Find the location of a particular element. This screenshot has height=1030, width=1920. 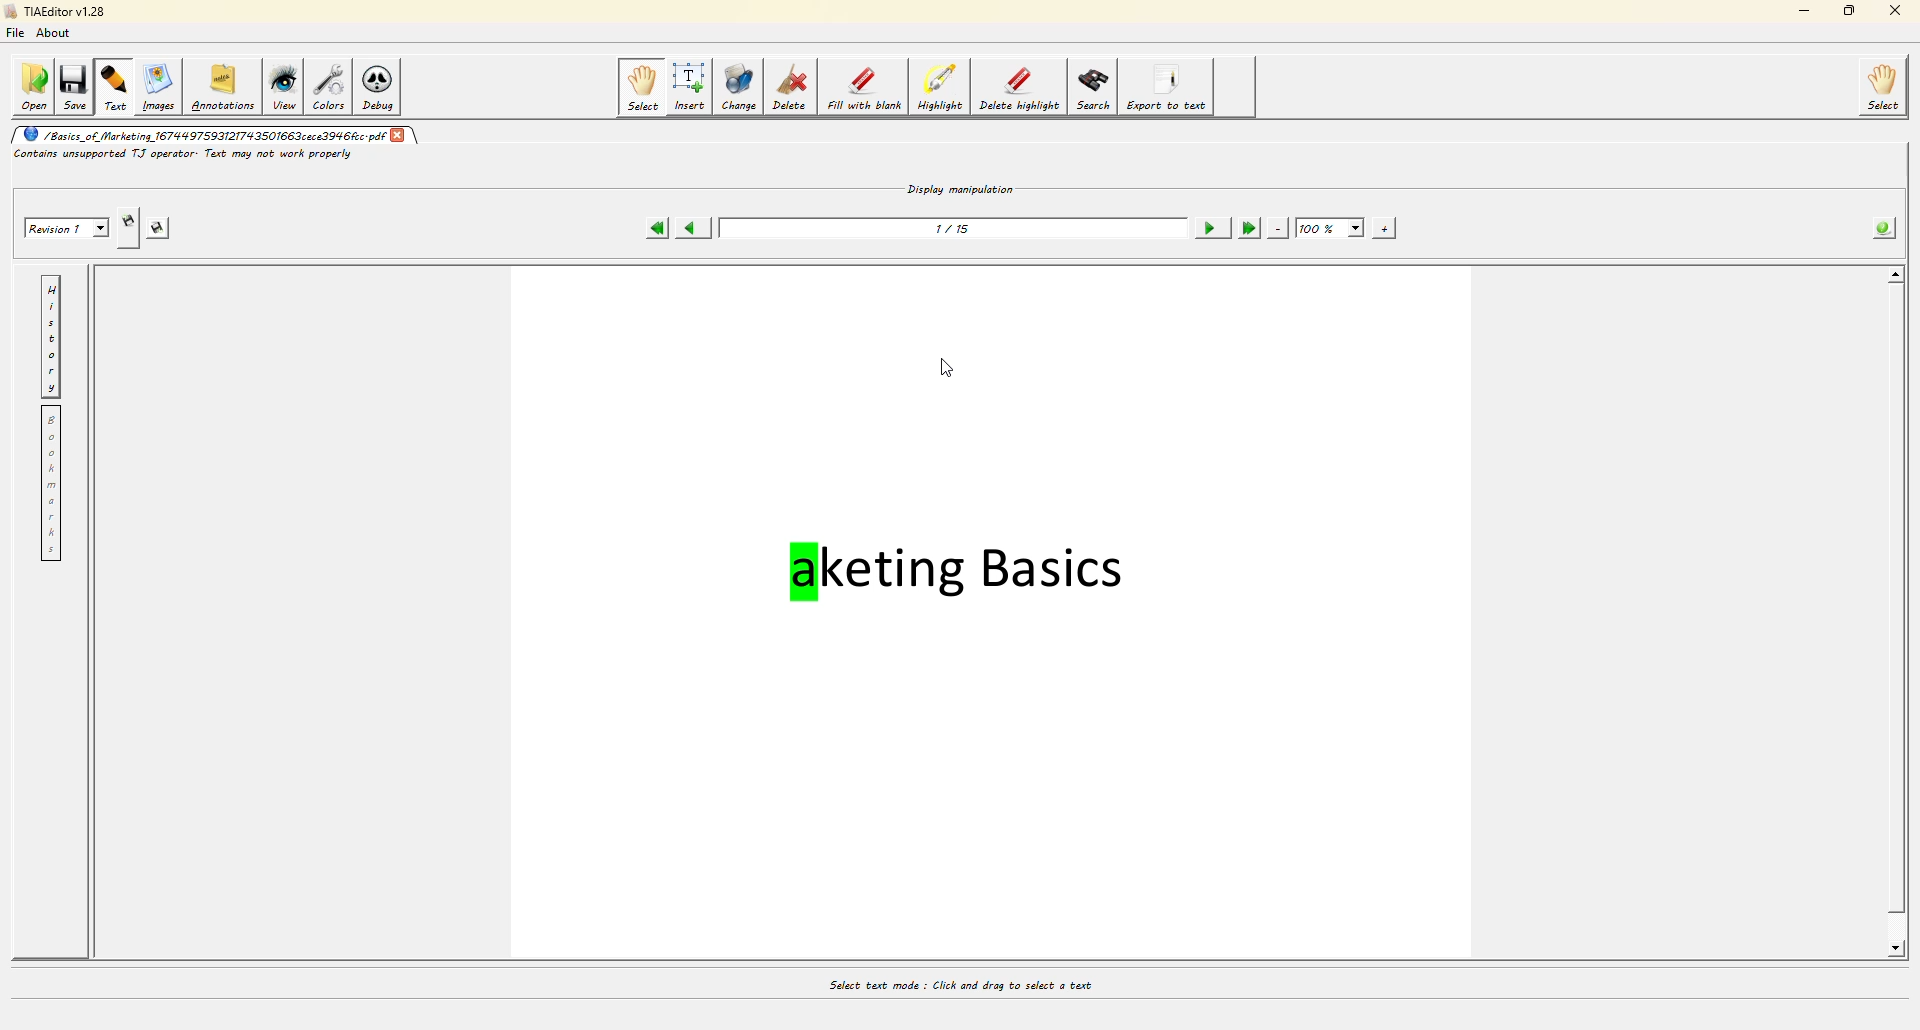

about is located at coordinates (54, 35).